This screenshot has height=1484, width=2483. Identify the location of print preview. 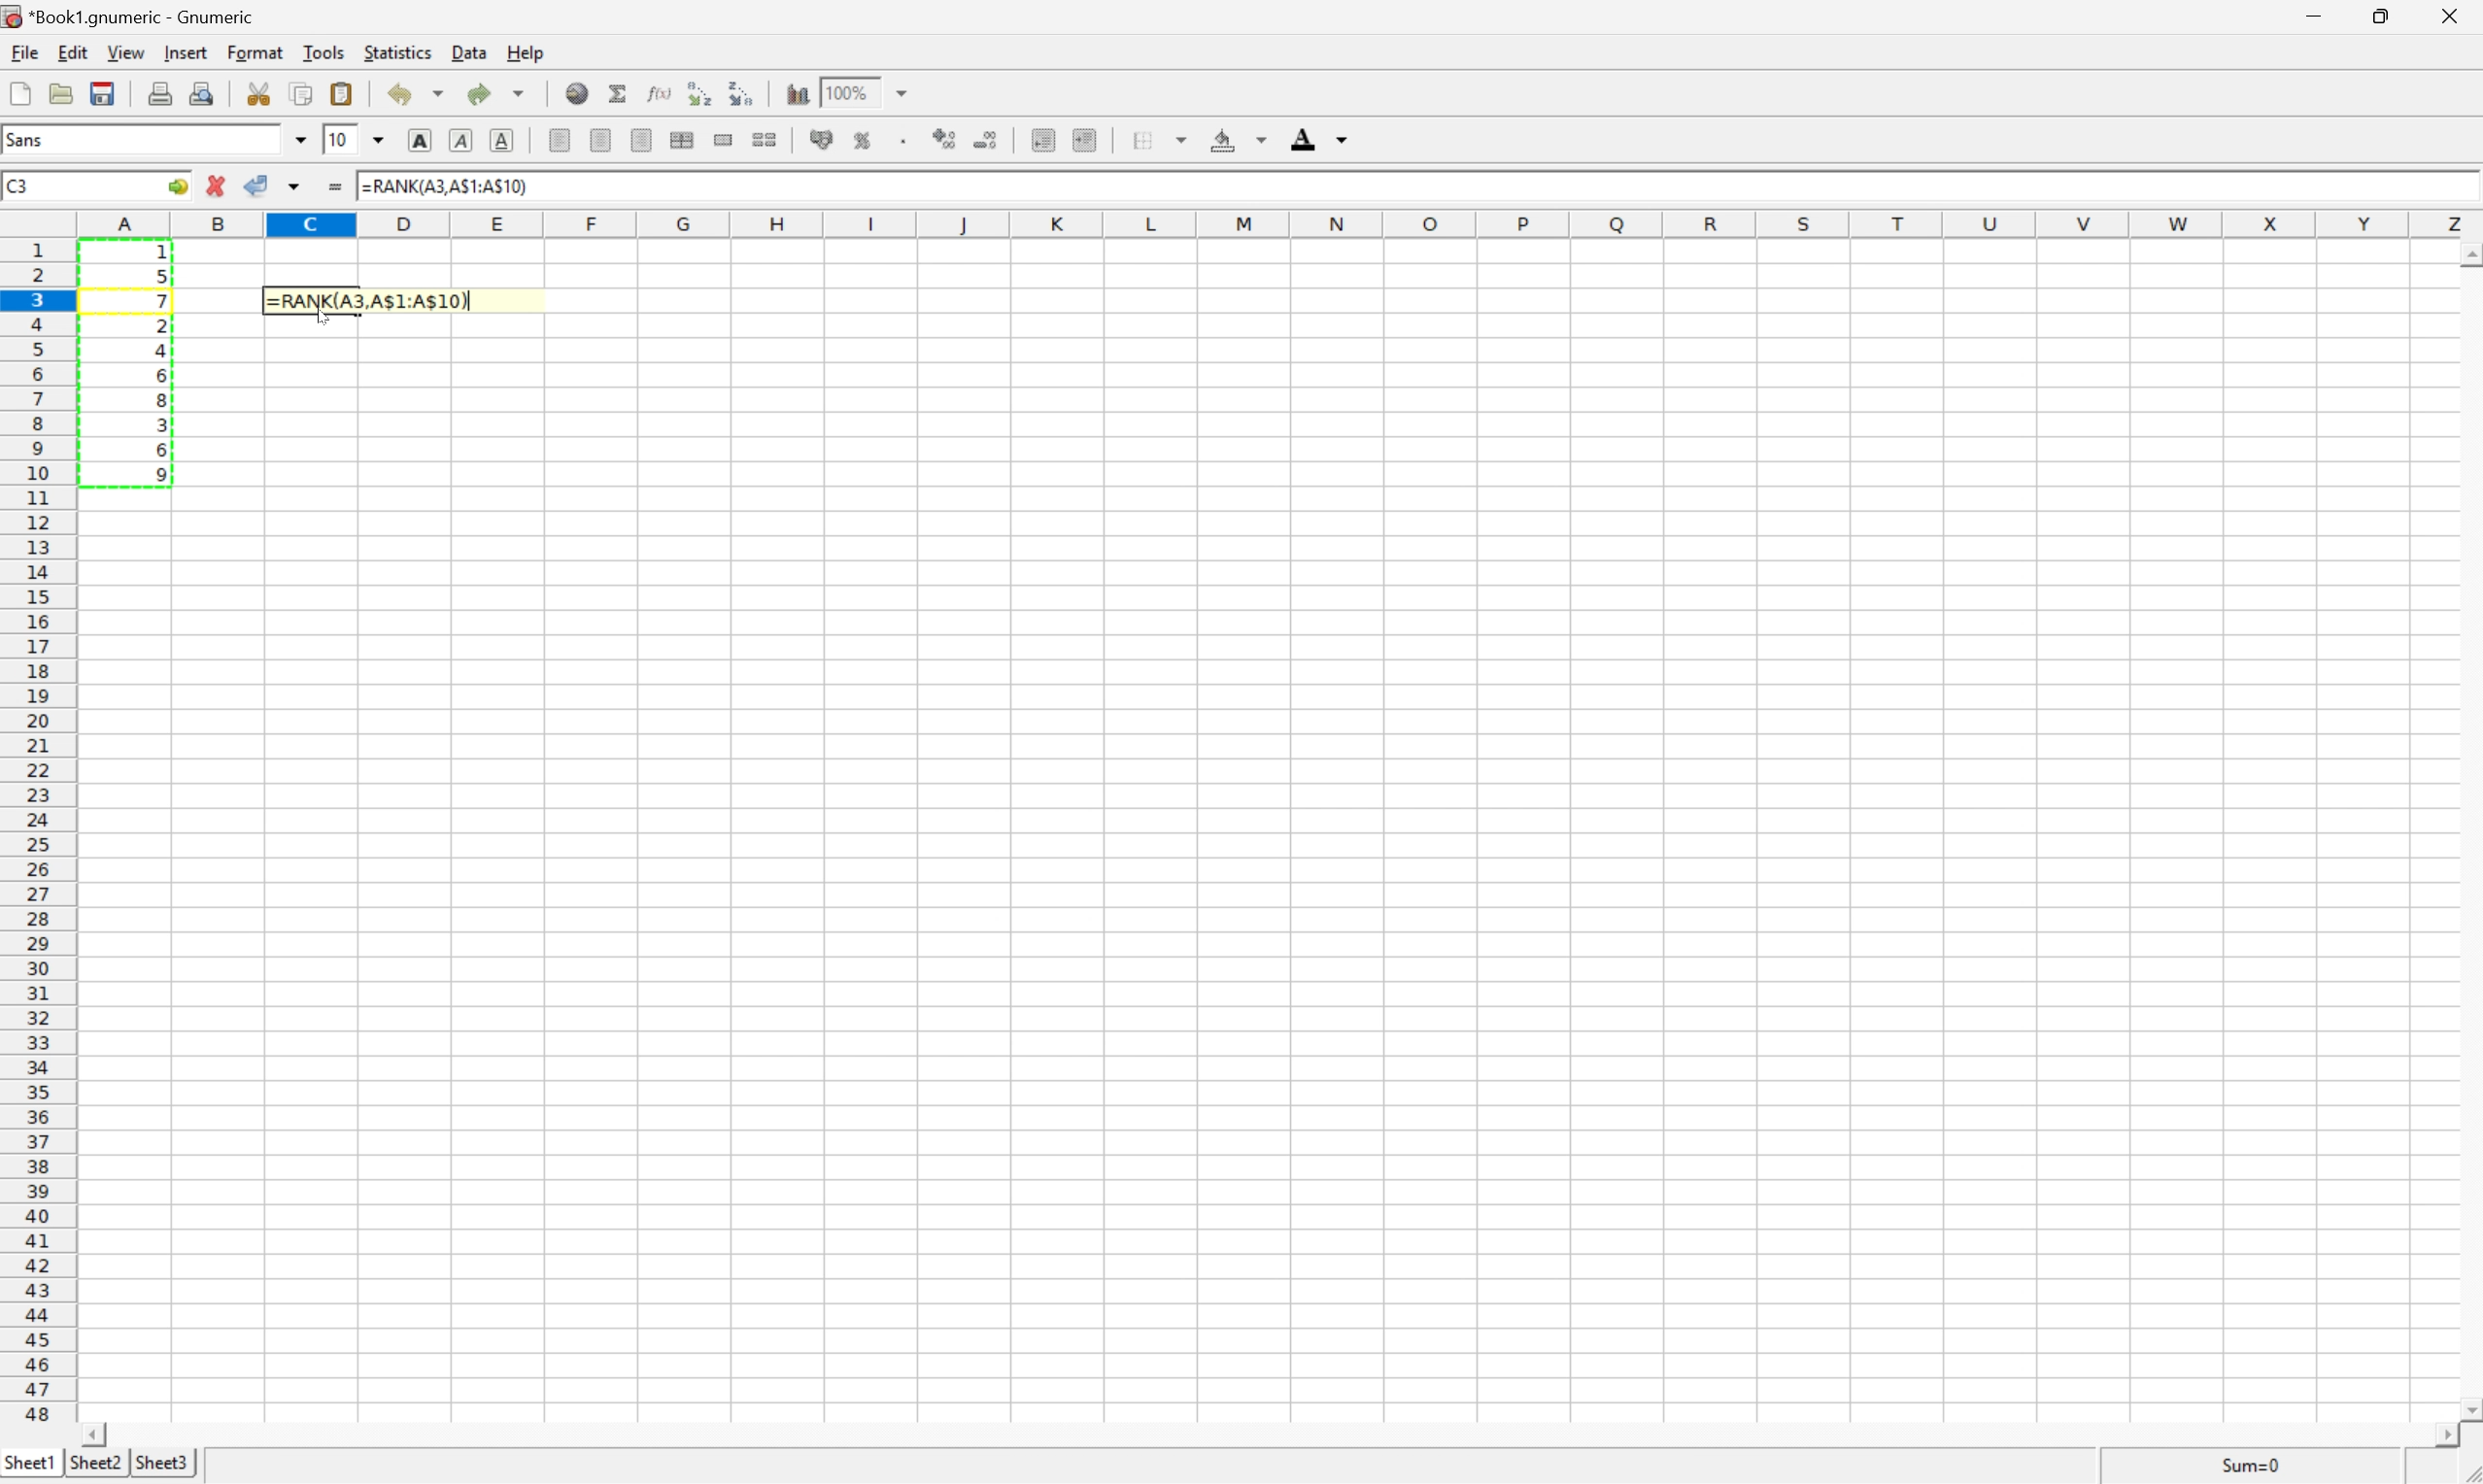
(200, 91).